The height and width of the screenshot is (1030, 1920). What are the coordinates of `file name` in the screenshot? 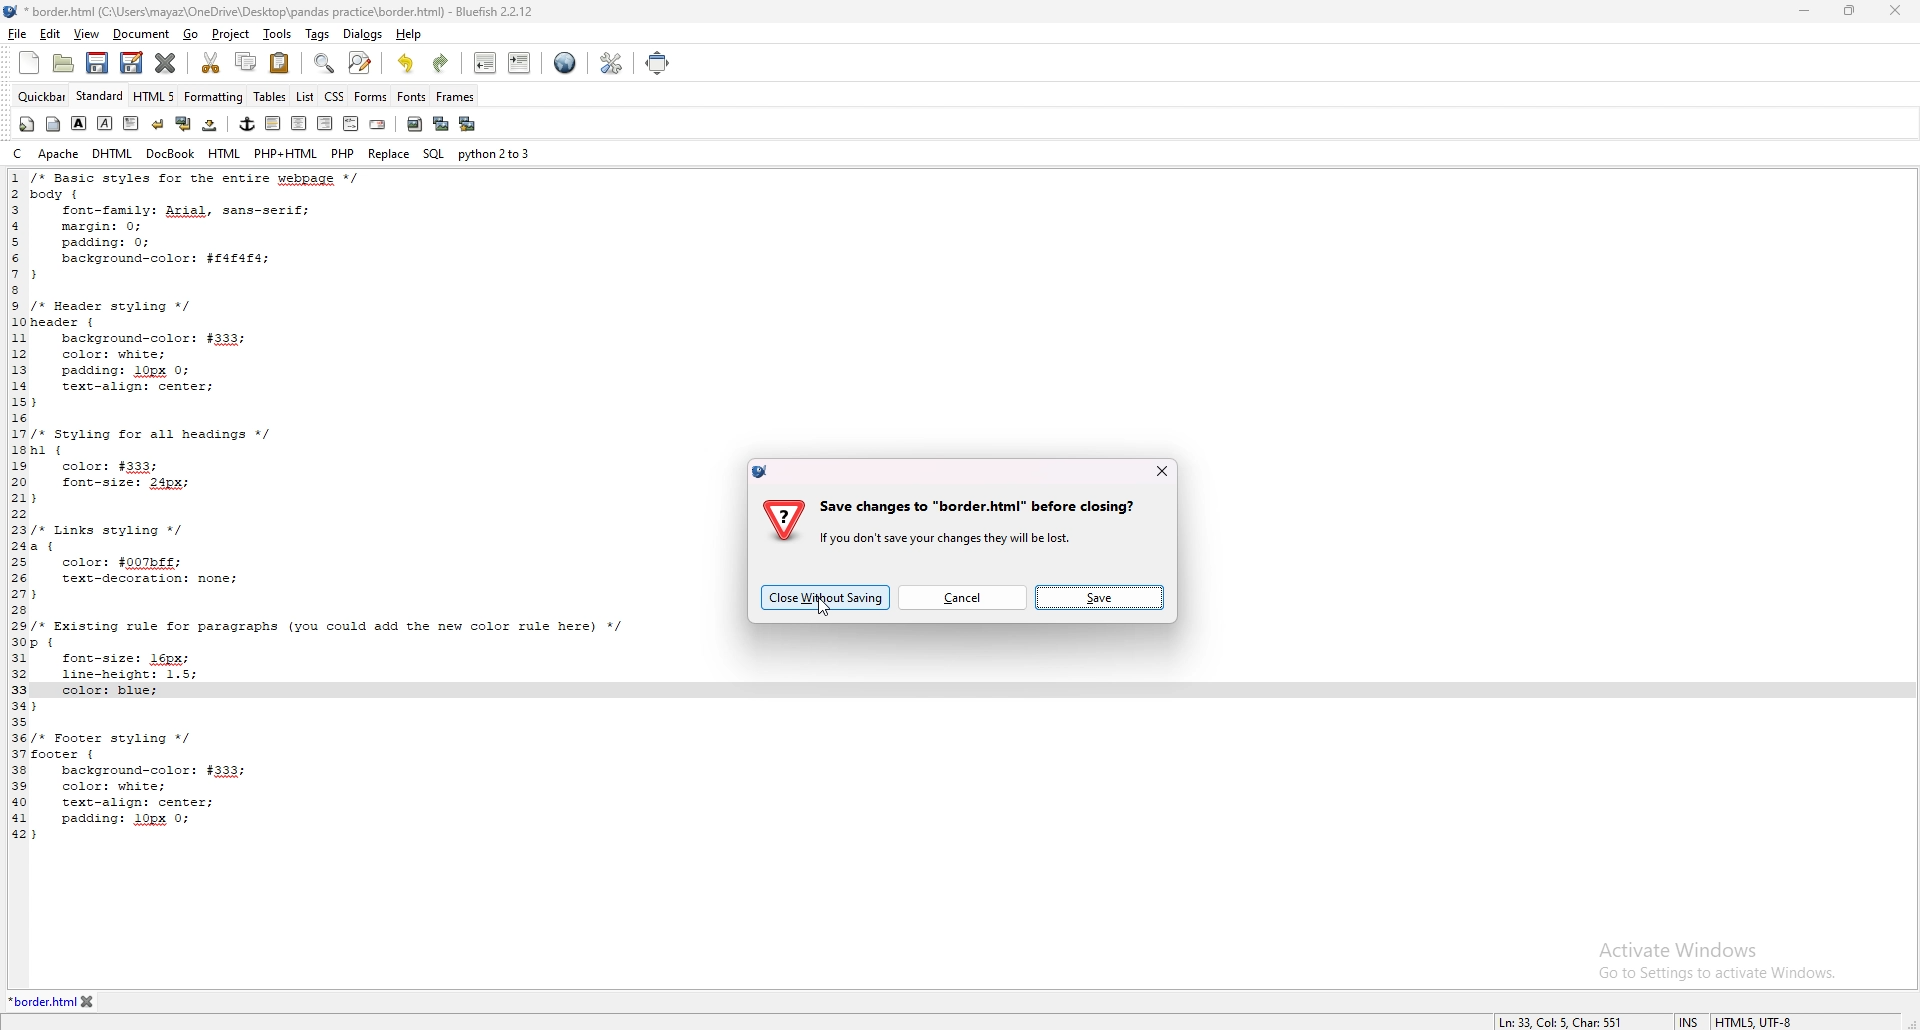 It's located at (269, 11).